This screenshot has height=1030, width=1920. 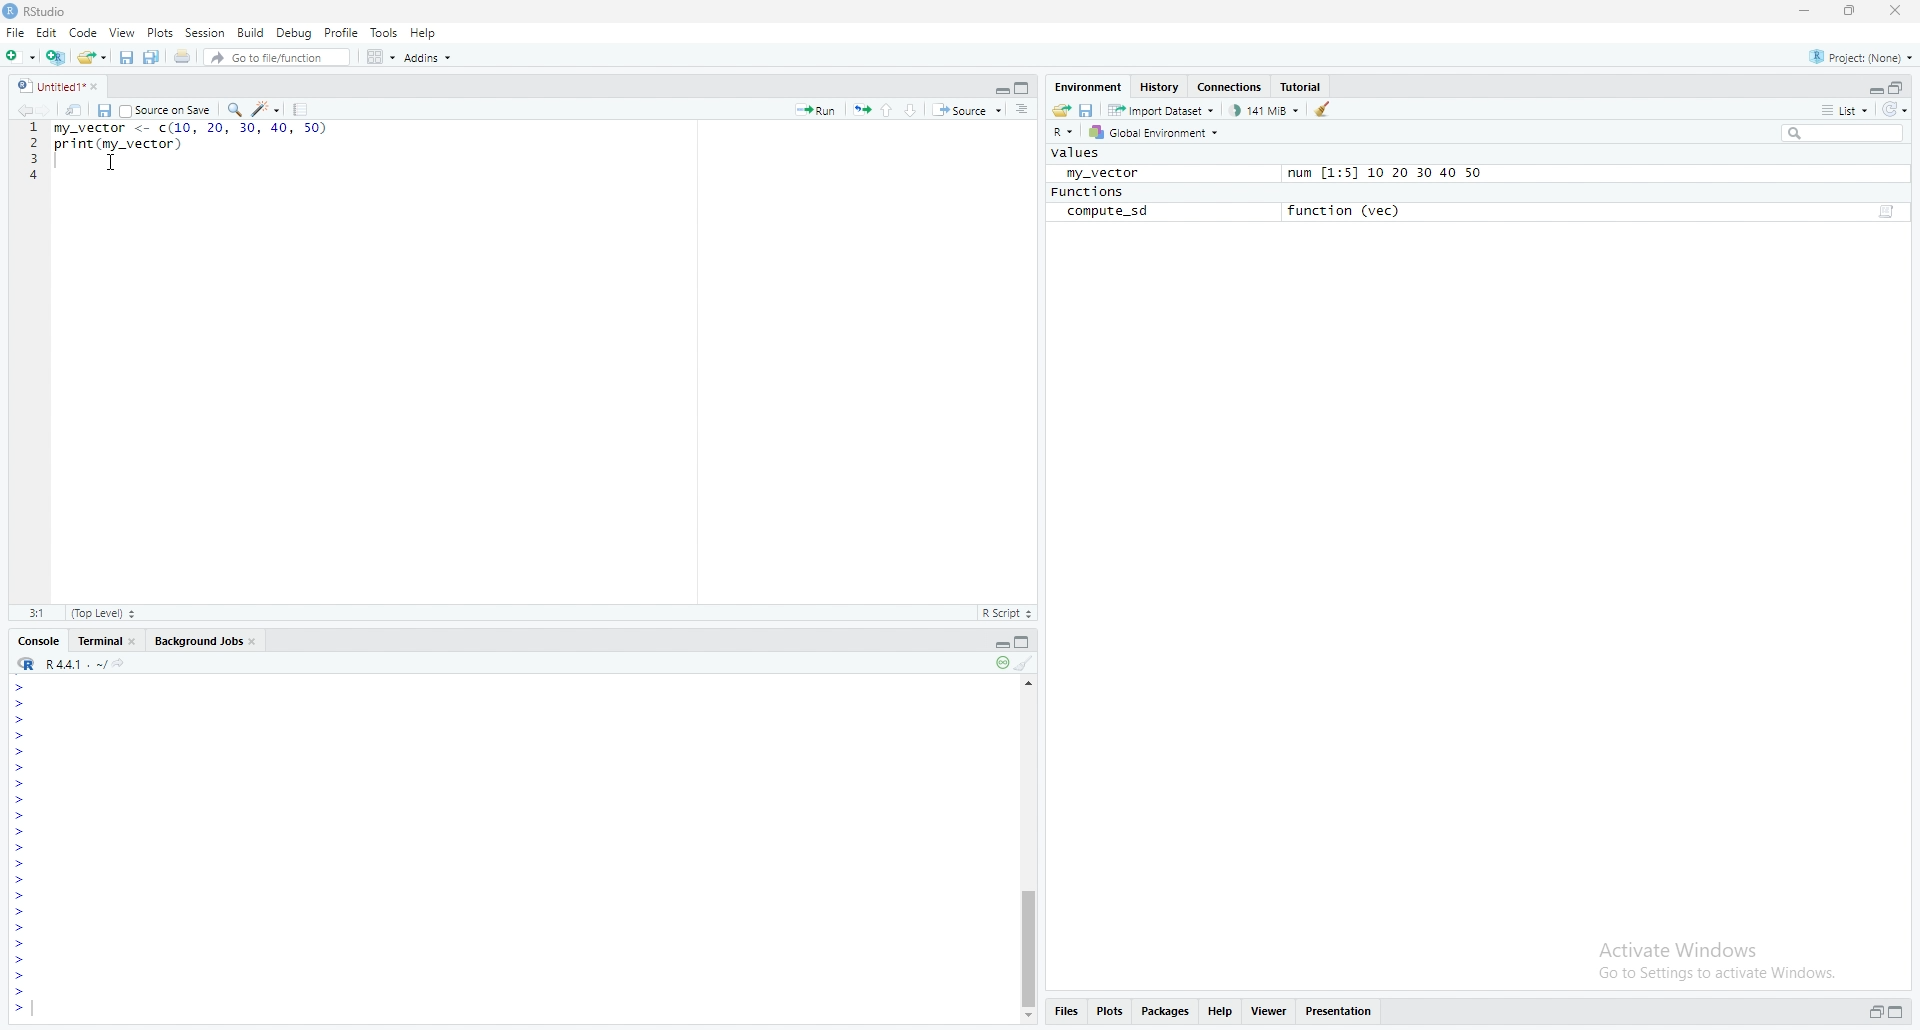 I want to click on Maximize/Restore, so click(x=1024, y=86).